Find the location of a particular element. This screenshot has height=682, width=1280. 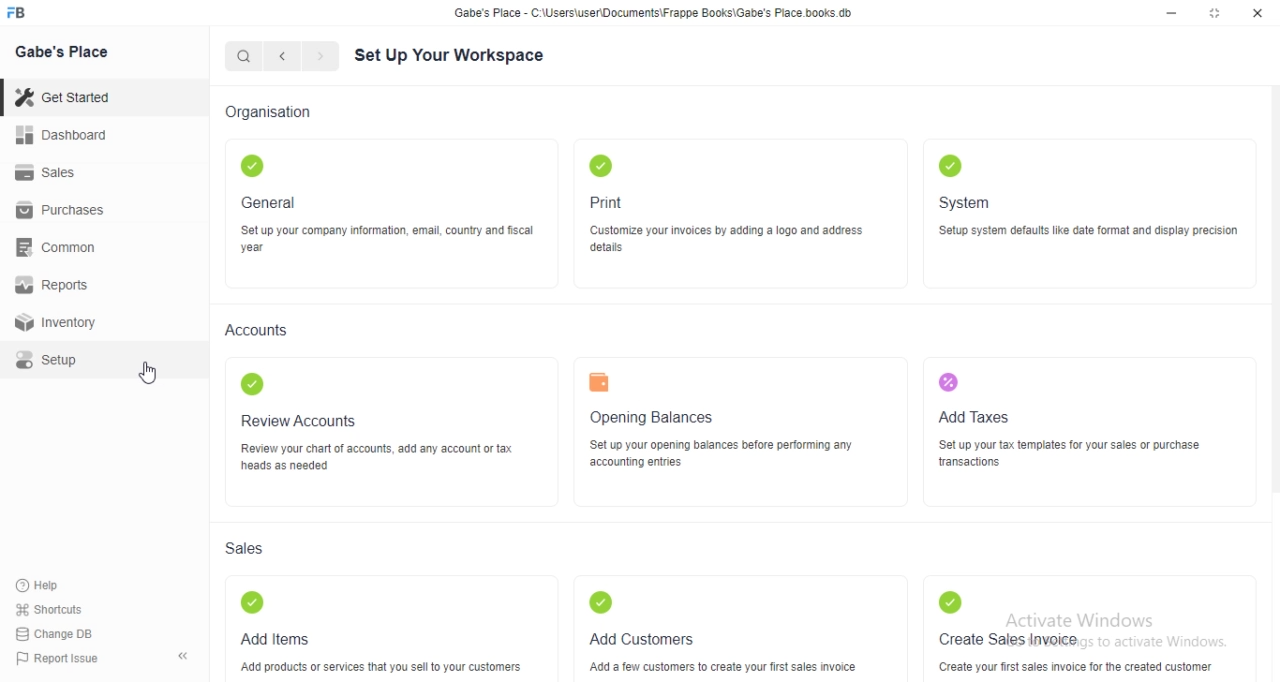

System. Setup system defaults the date format and display precision is located at coordinates (1093, 203).